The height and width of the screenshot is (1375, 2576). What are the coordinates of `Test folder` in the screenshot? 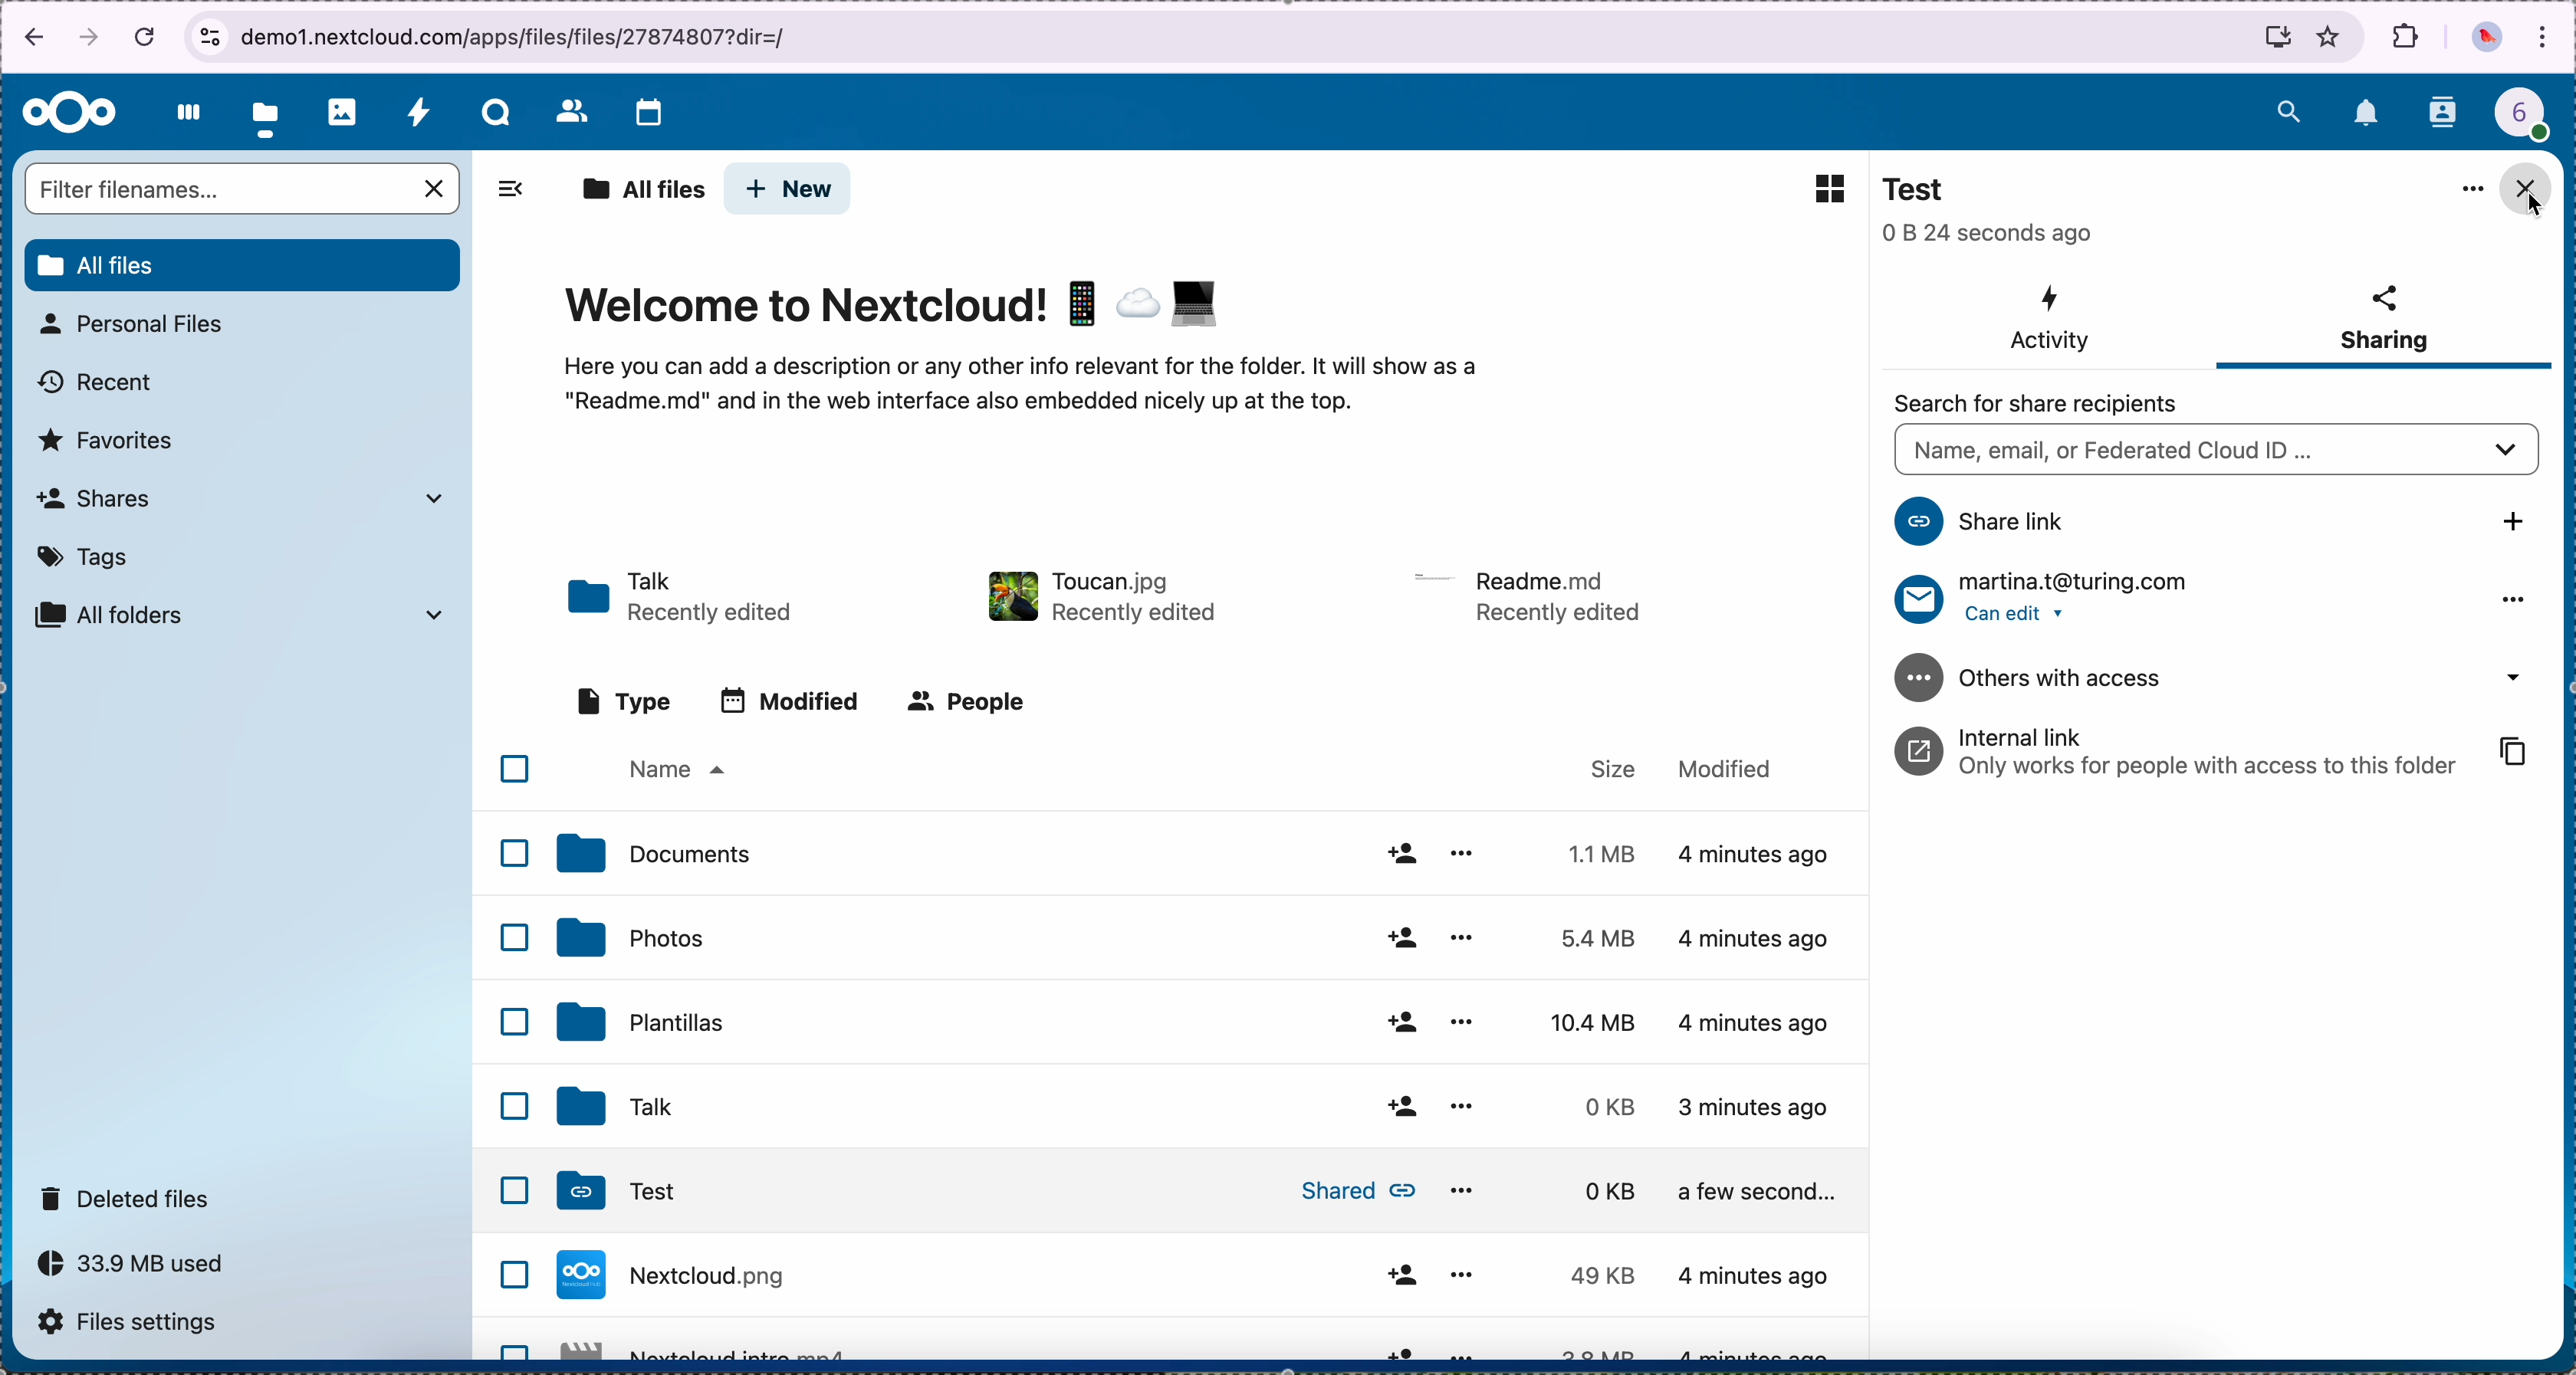 It's located at (1214, 1192).